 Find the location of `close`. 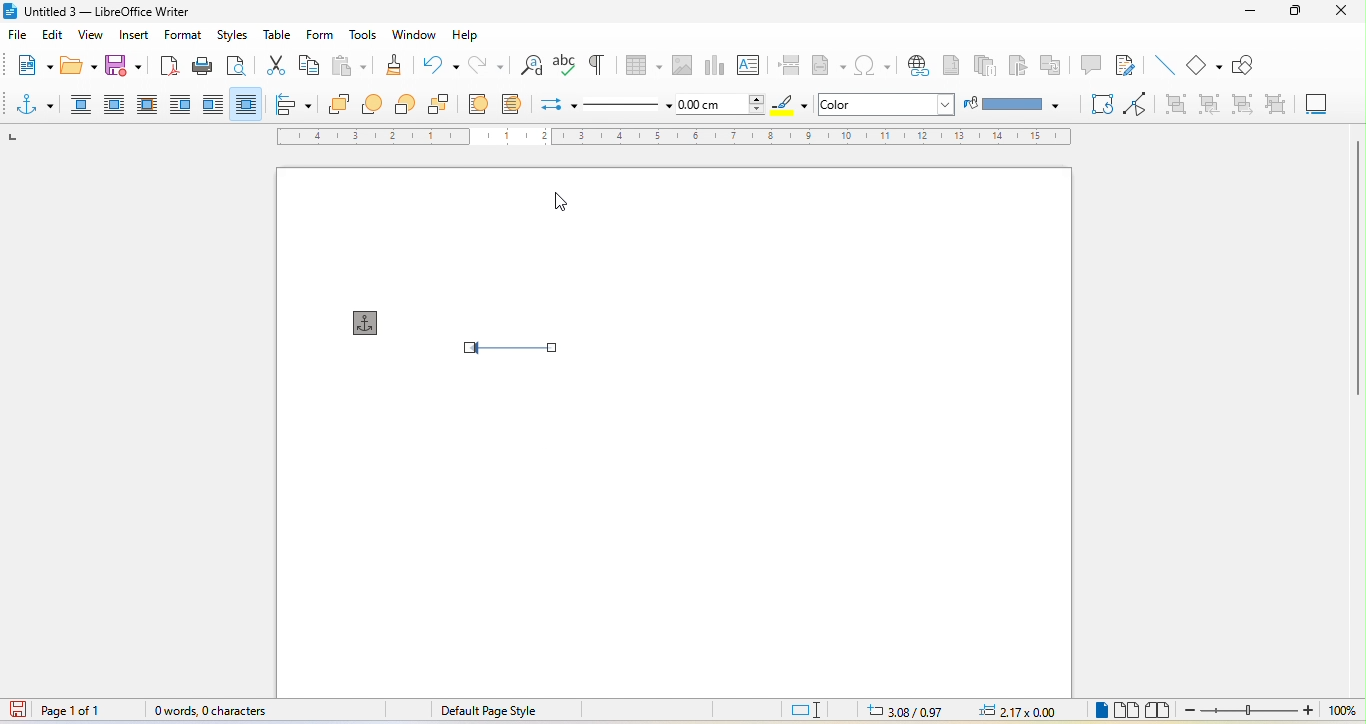

close is located at coordinates (1343, 11).